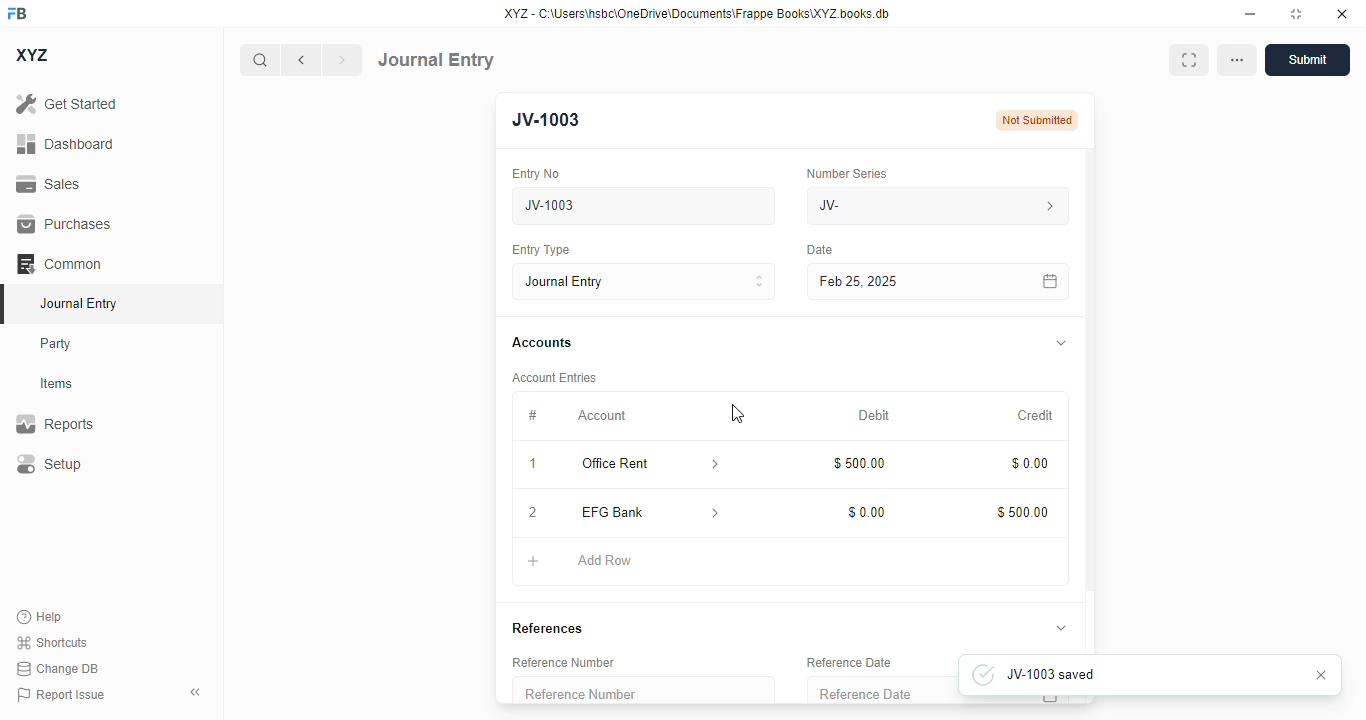 The height and width of the screenshot is (720, 1366). What do you see at coordinates (1189, 60) in the screenshot?
I see `toggle between form and full width` at bounding box center [1189, 60].